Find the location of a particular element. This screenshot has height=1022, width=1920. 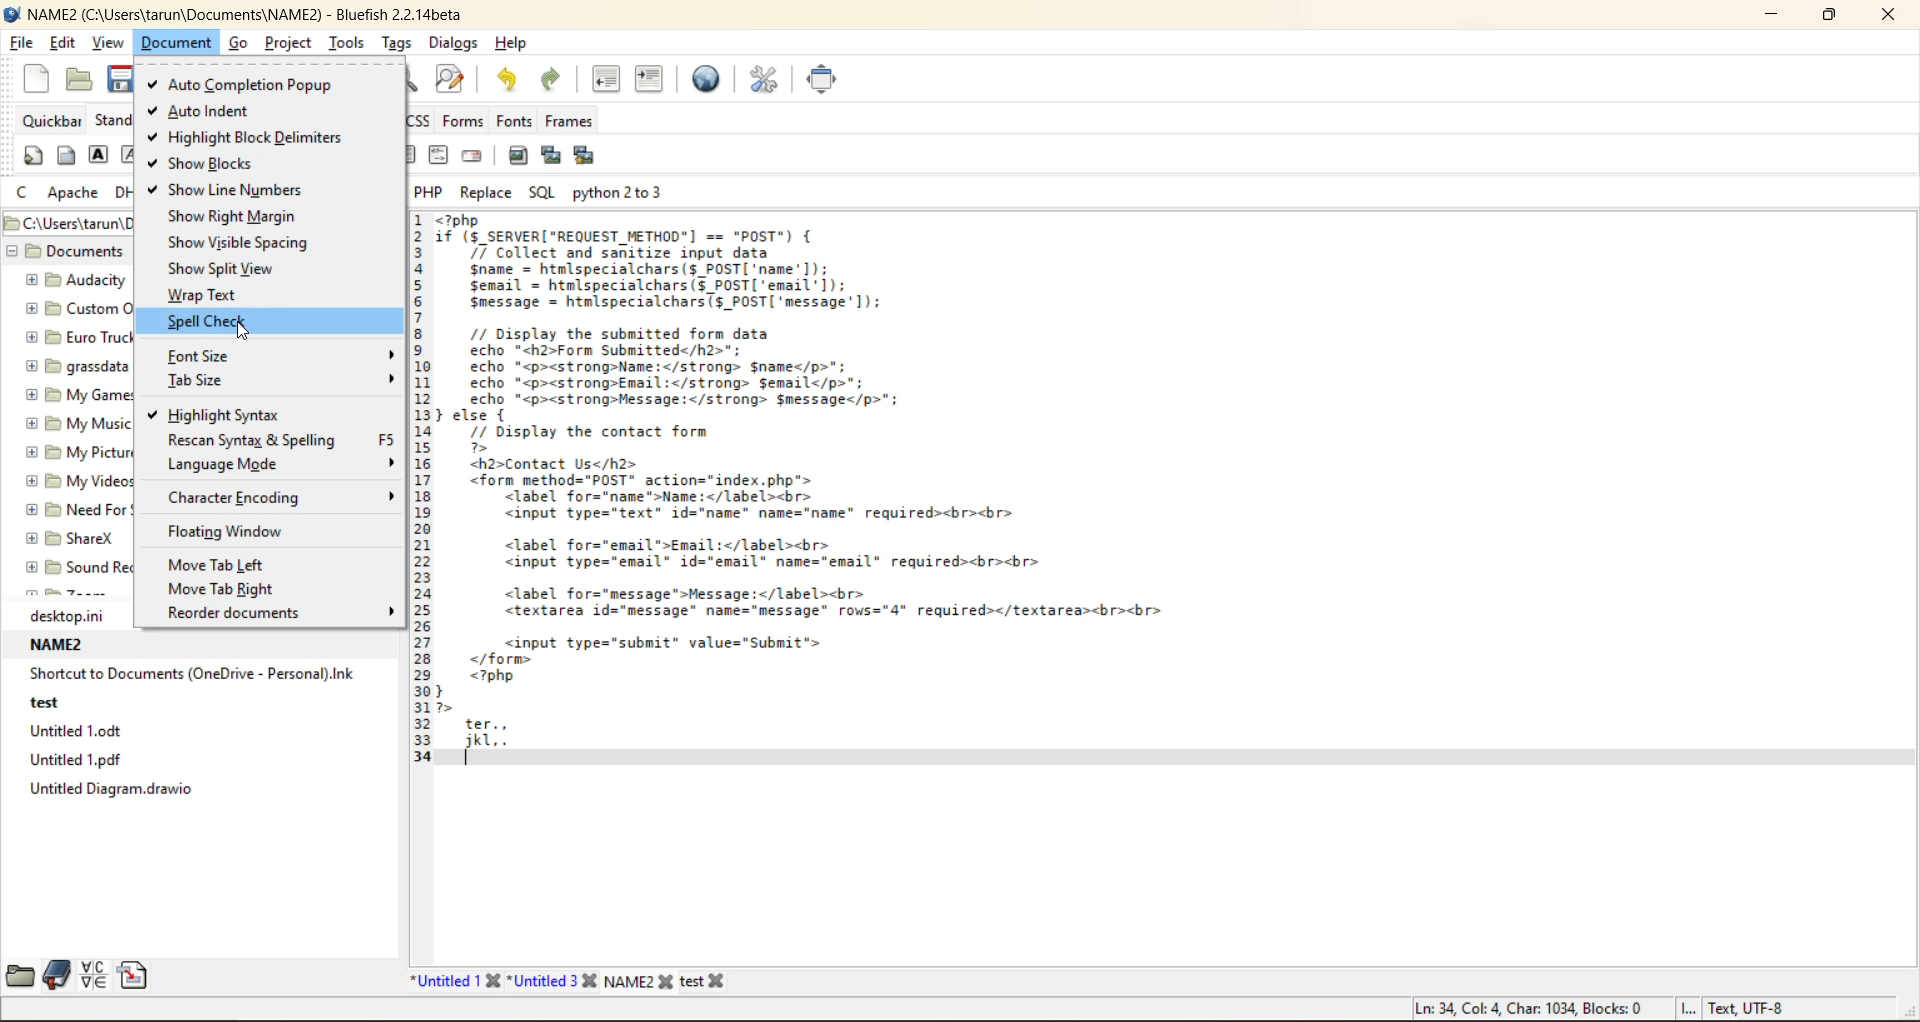

untitled is located at coordinates (84, 732).